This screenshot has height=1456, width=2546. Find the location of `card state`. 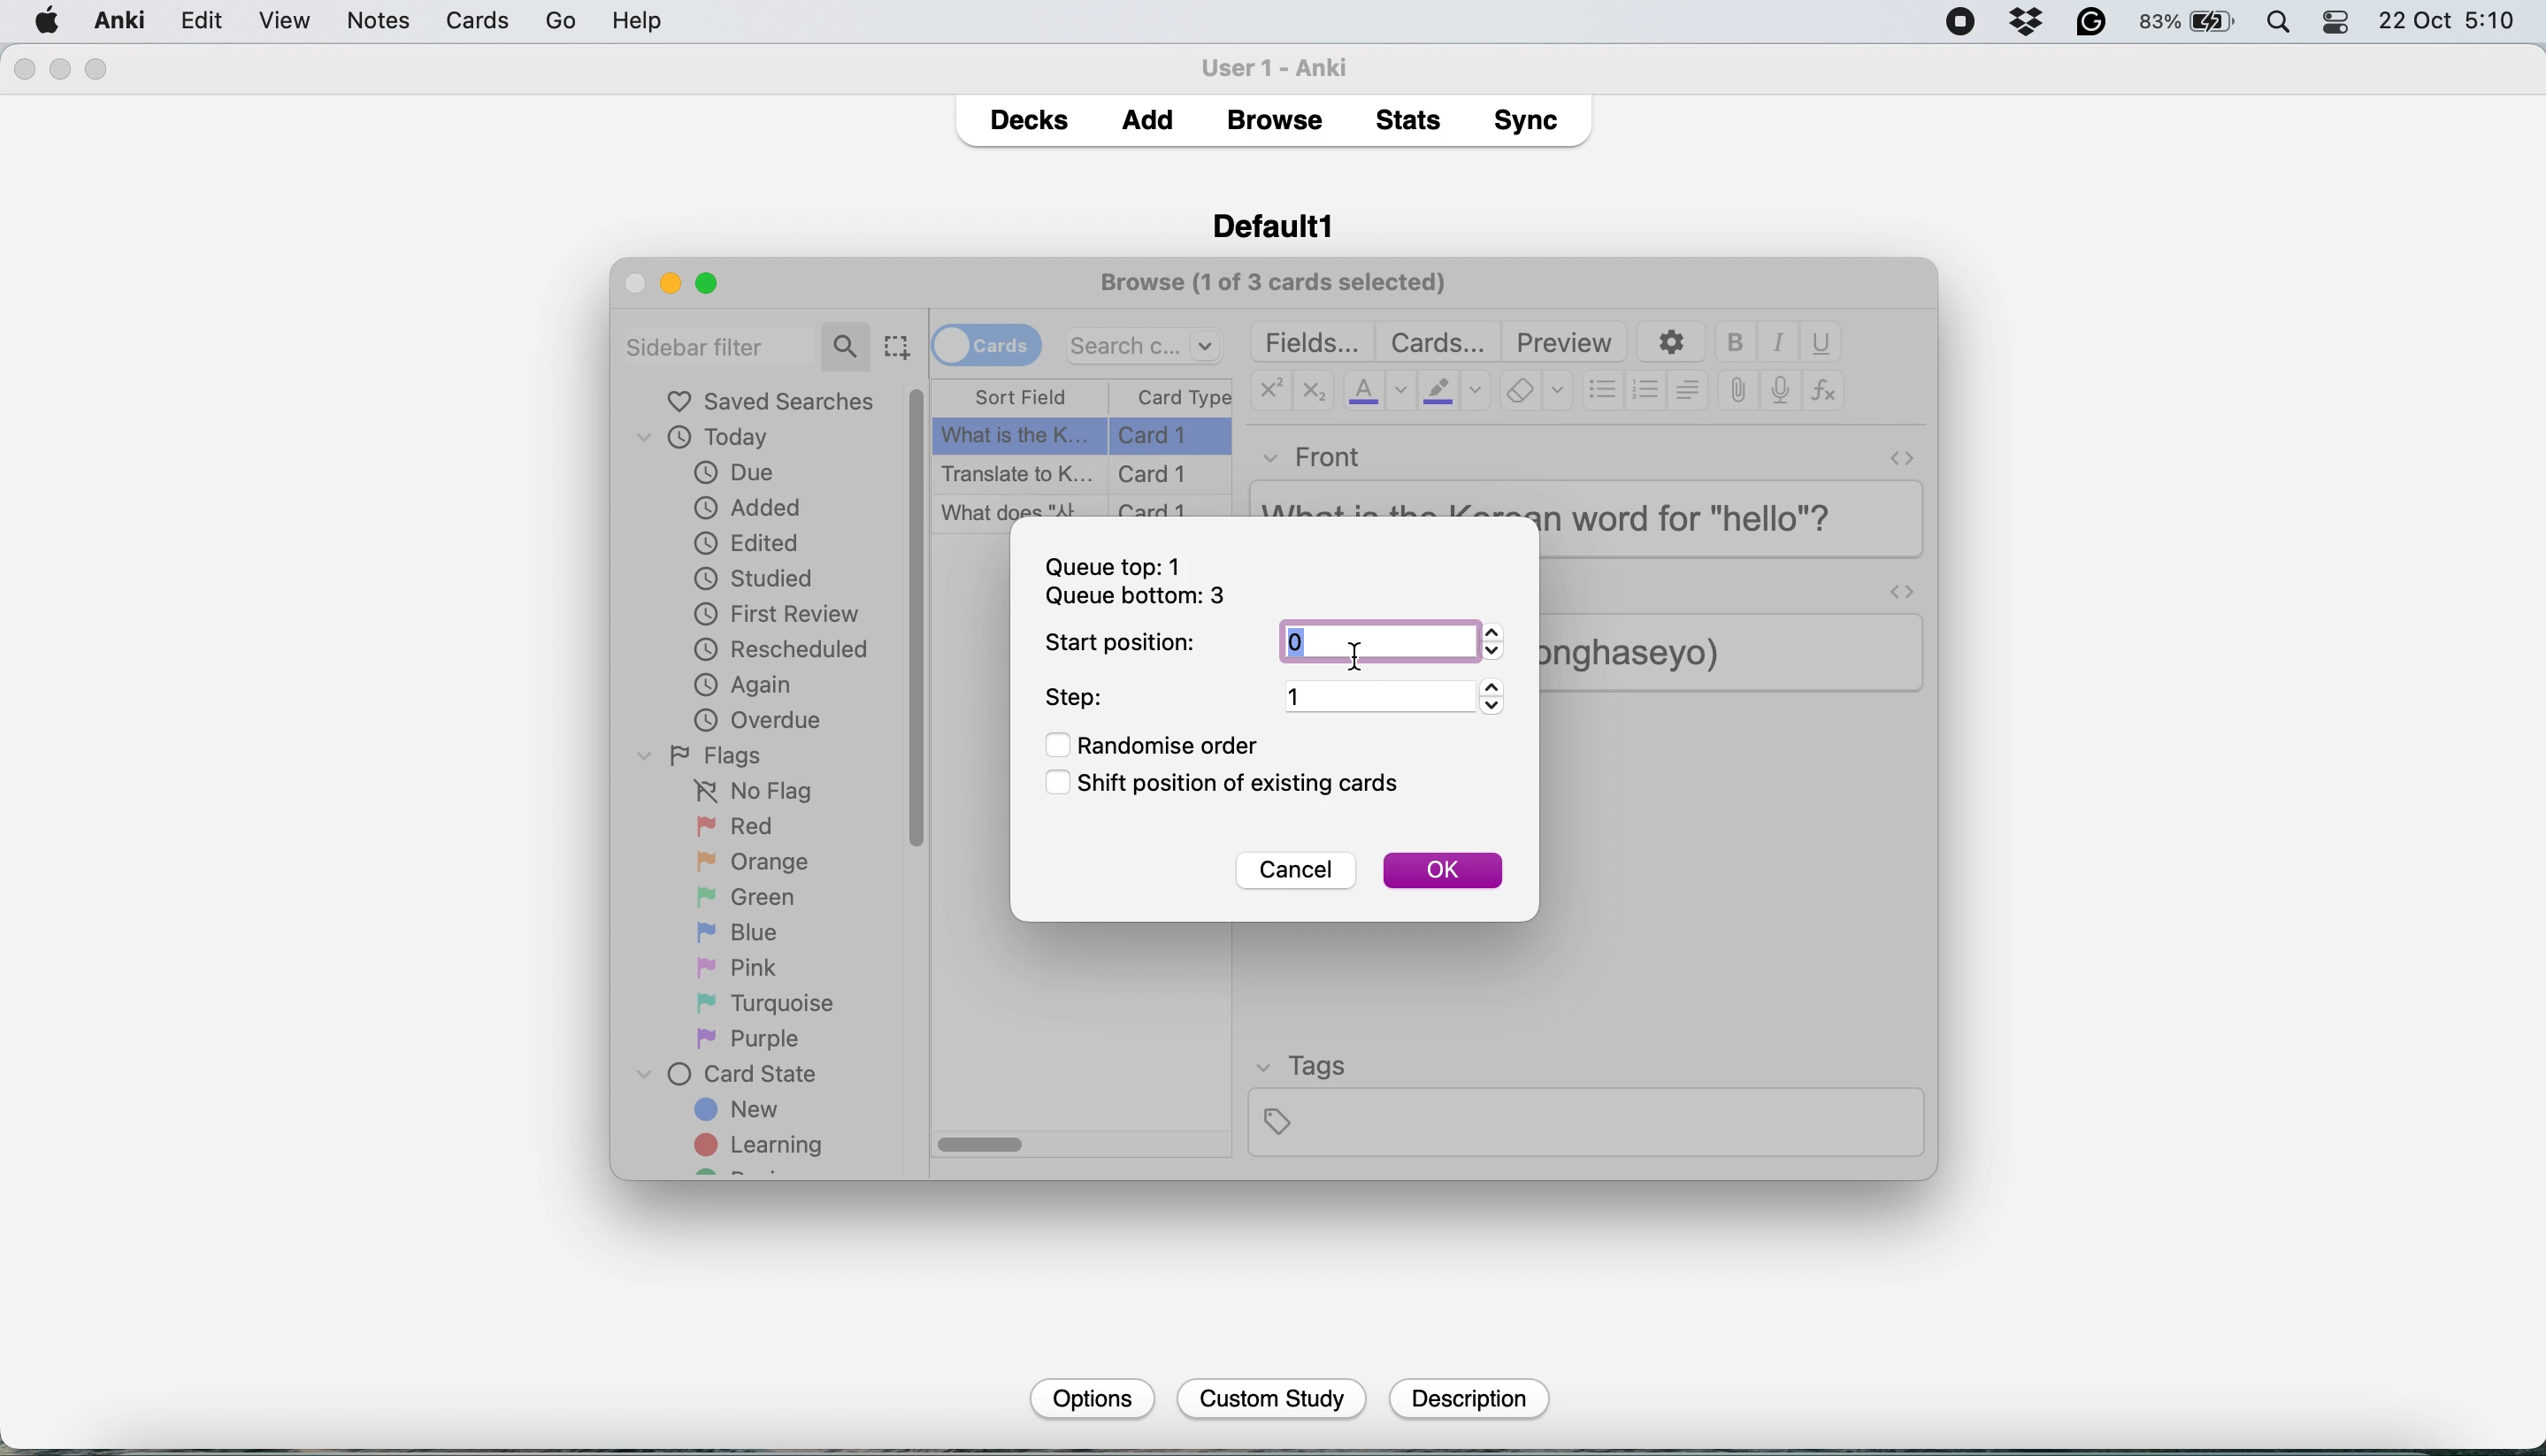

card state is located at coordinates (737, 1074).